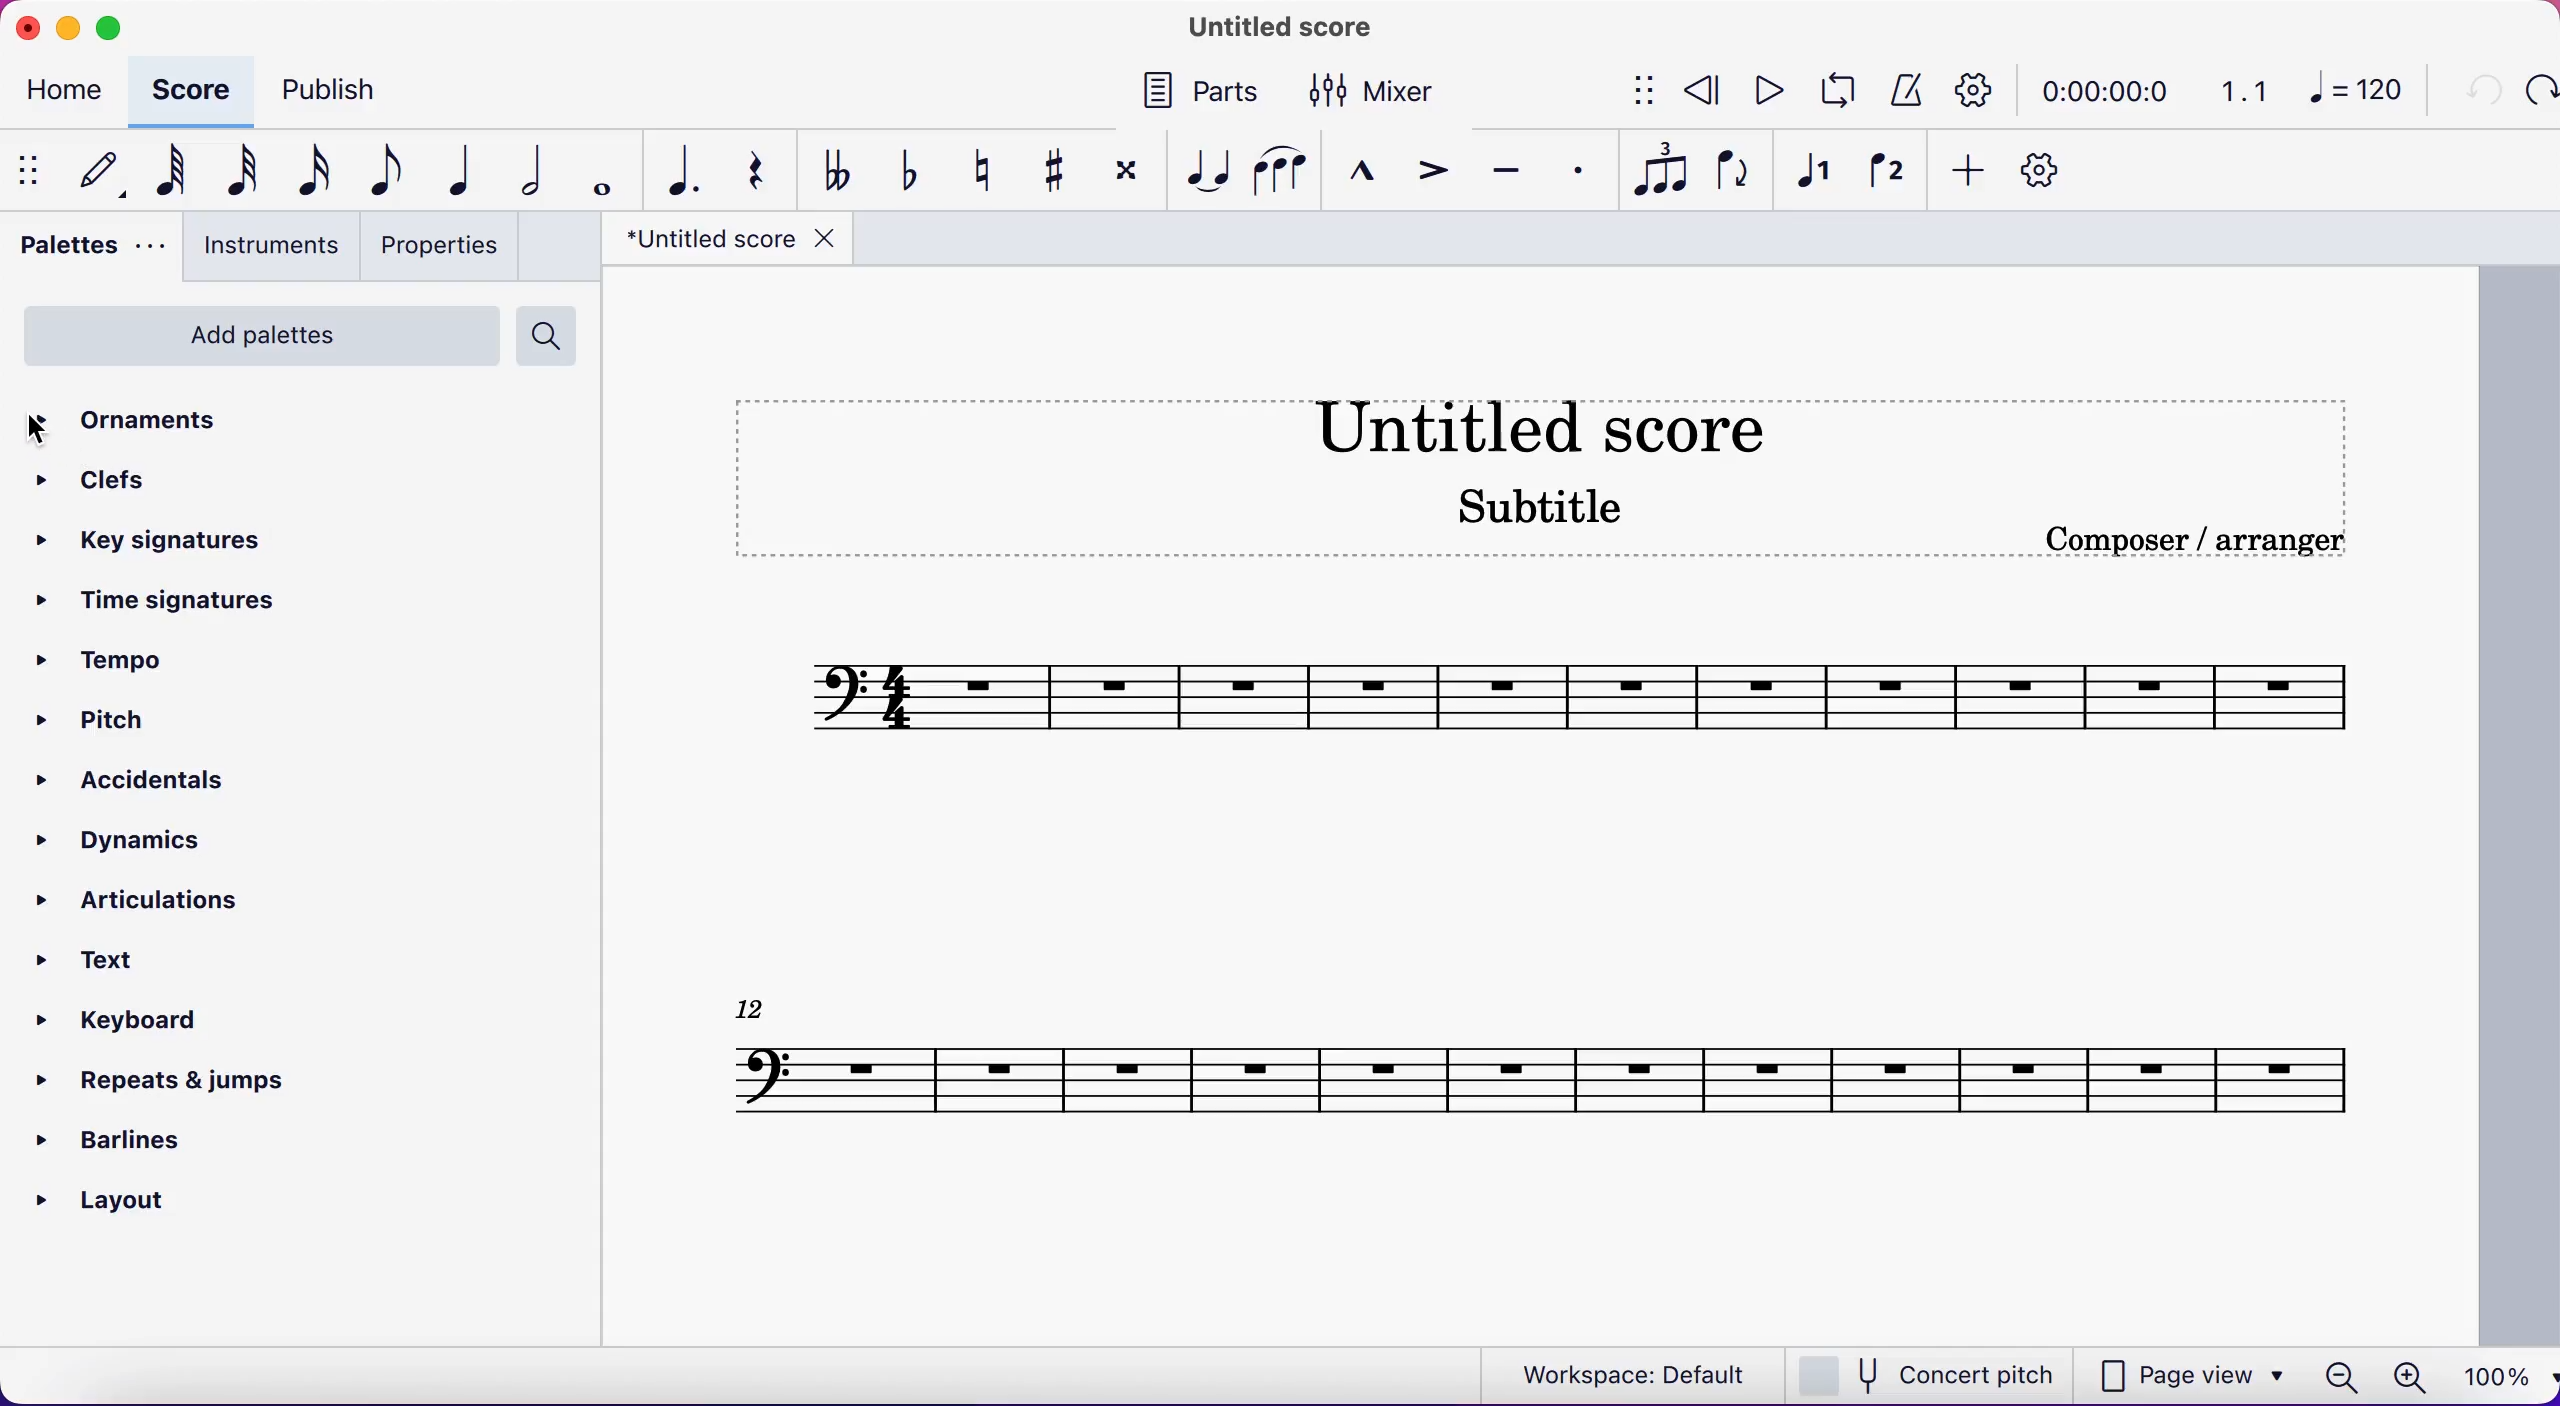  I want to click on zoom out, so click(2339, 1377).